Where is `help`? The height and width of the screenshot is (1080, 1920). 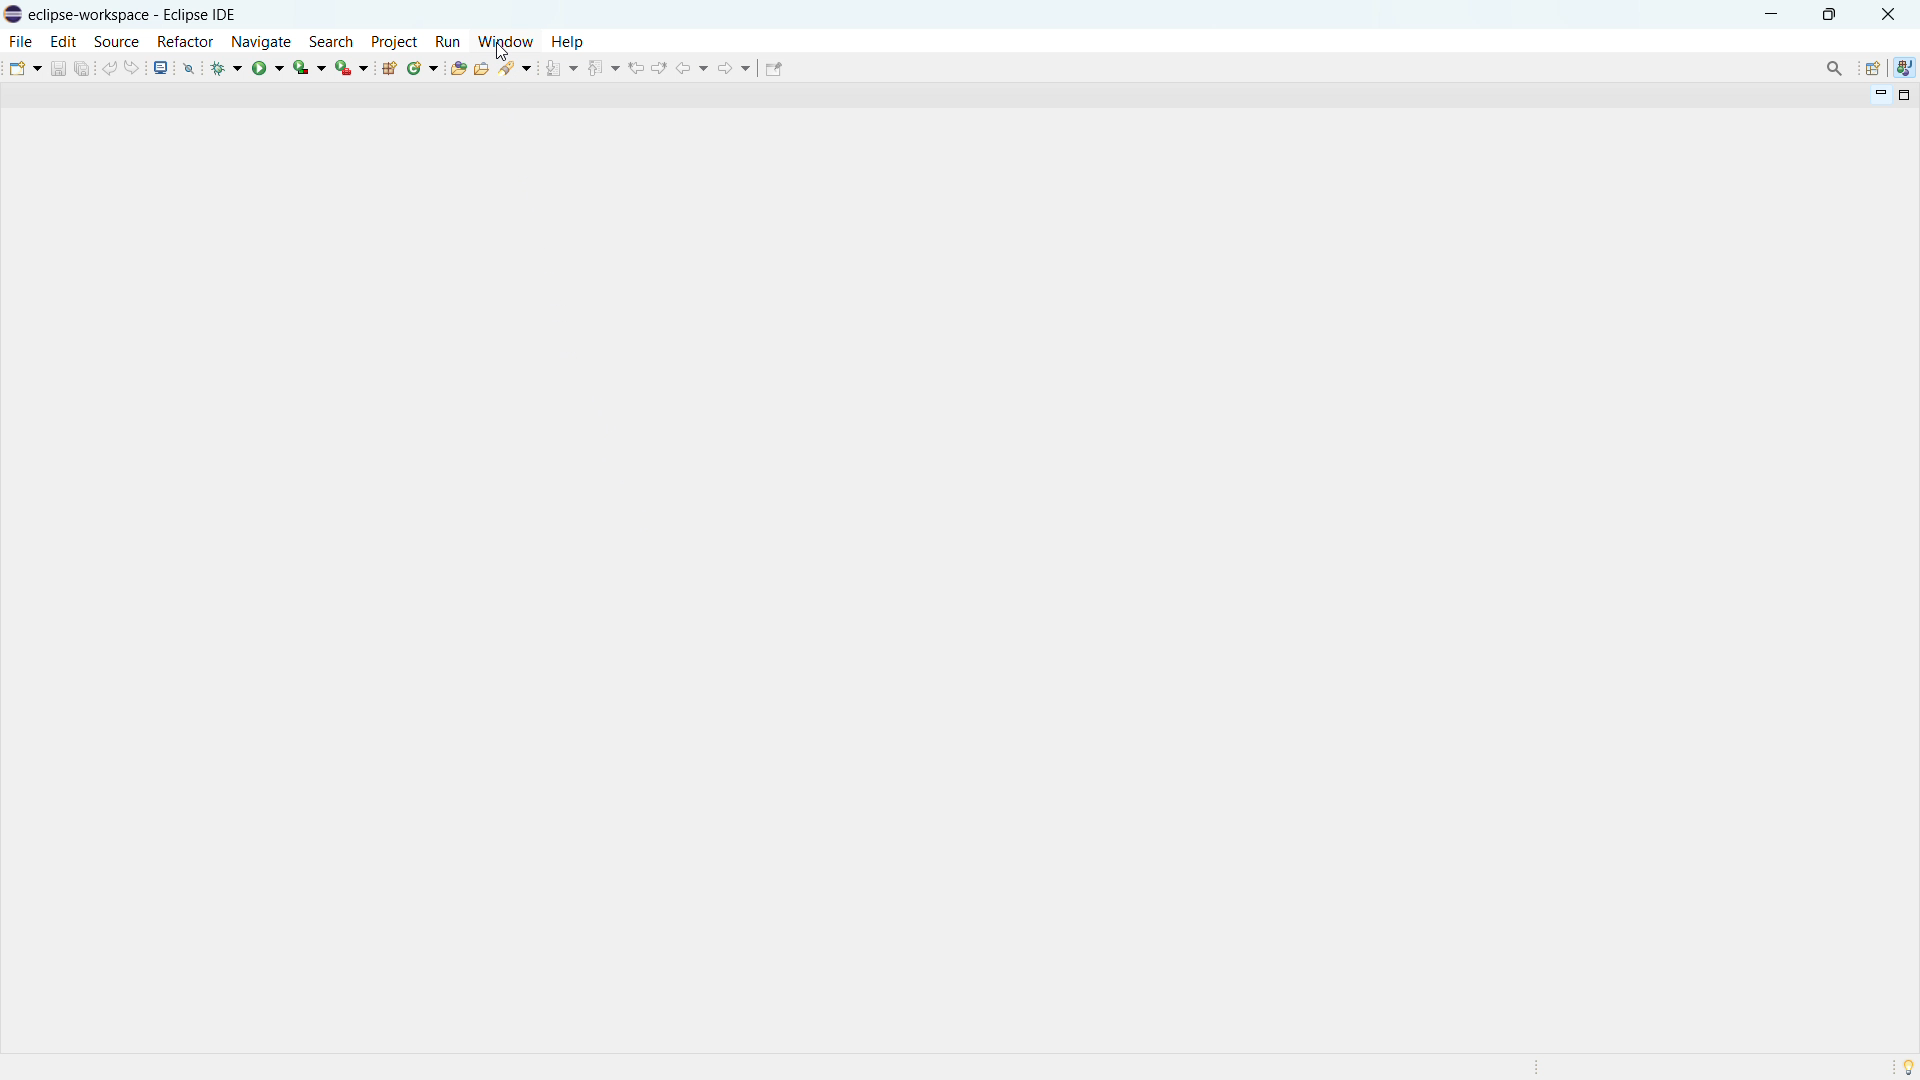 help is located at coordinates (568, 42).